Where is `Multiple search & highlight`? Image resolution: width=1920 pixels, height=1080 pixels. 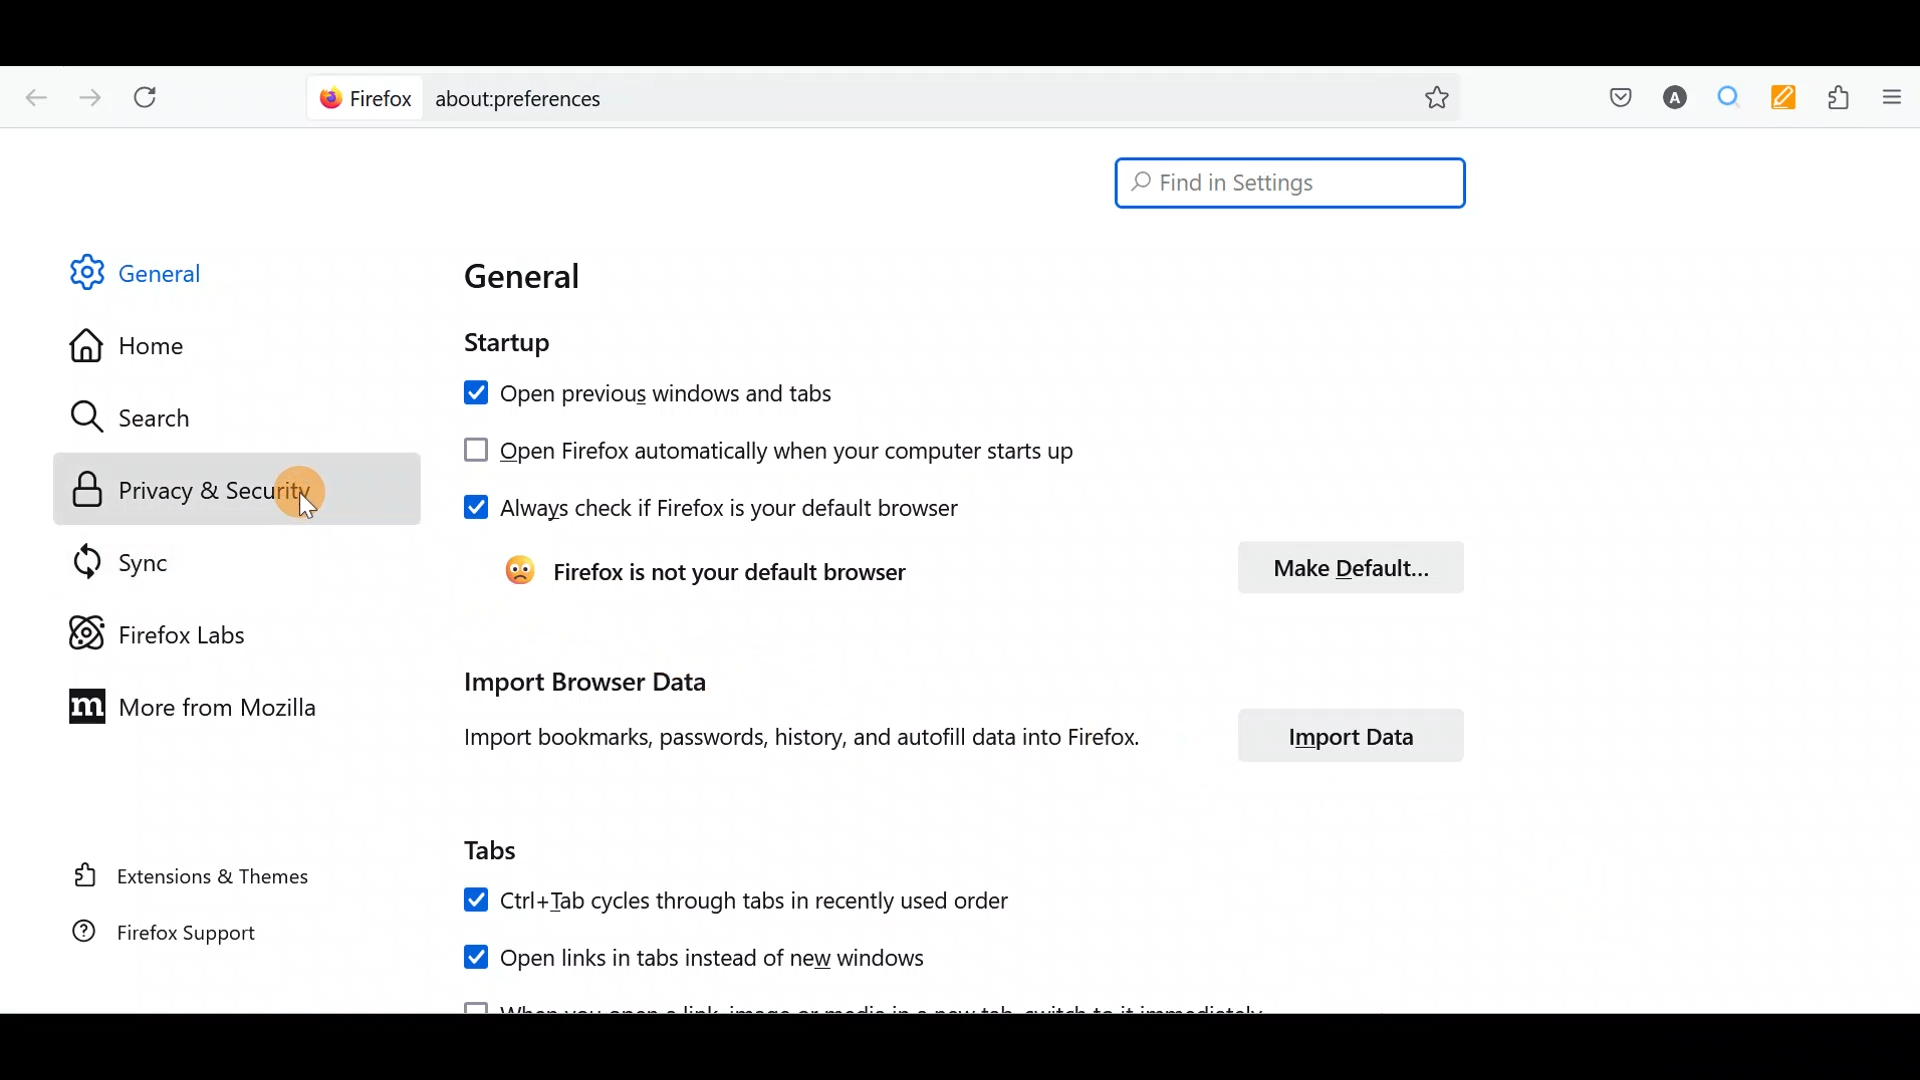
Multiple search & highlight is located at coordinates (1721, 99).